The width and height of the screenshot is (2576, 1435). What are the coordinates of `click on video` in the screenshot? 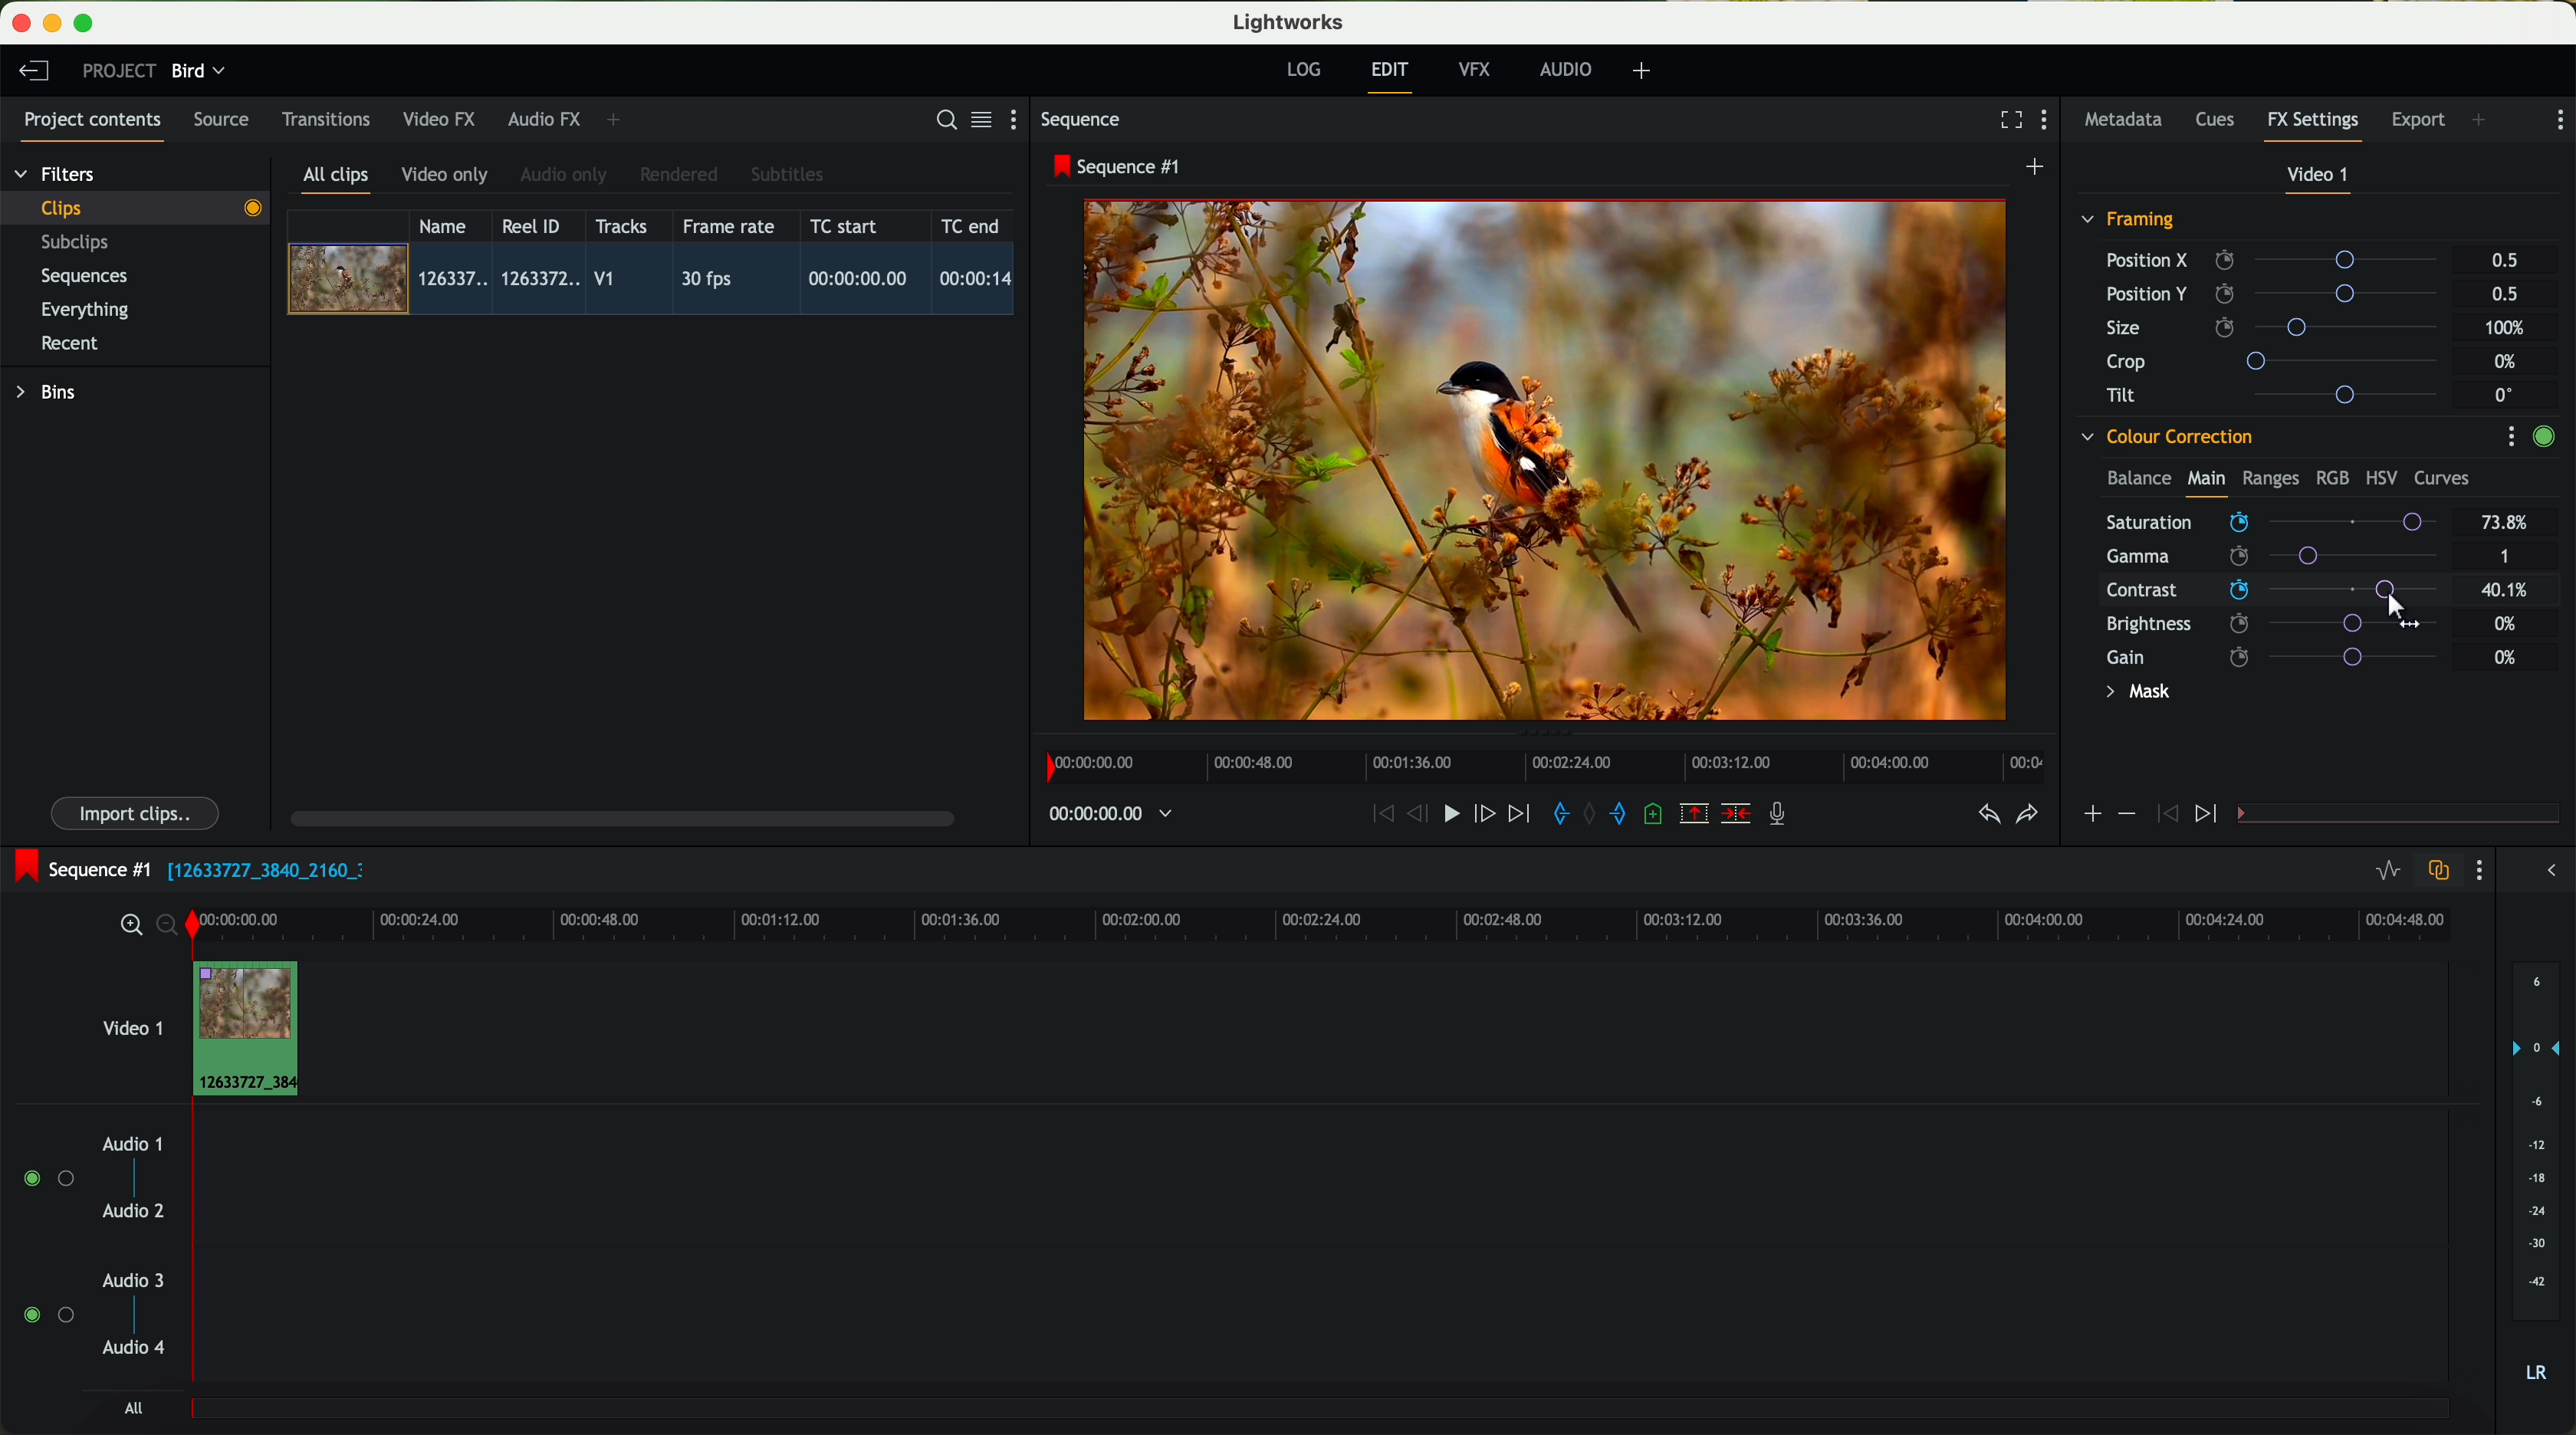 It's located at (657, 282).